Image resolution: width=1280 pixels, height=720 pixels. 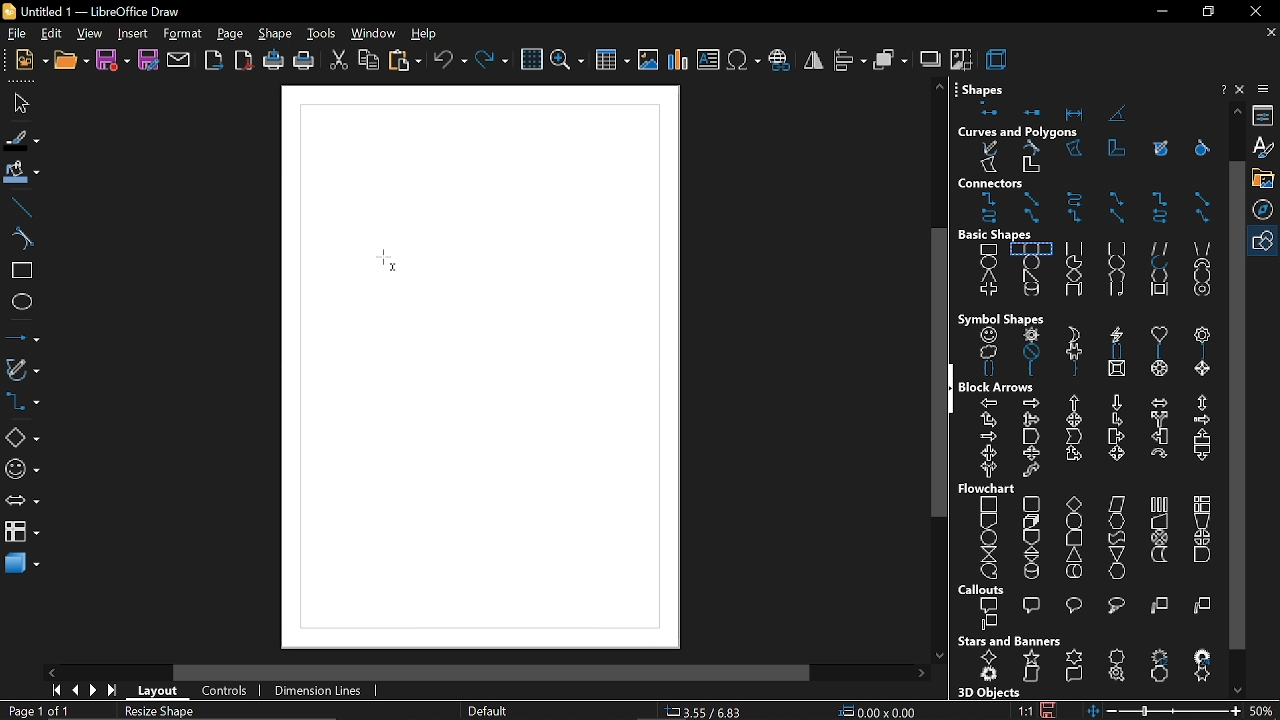 What do you see at coordinates (395, 273) in the screenshot?
I see `cursor` at bounding box center [395, 273].